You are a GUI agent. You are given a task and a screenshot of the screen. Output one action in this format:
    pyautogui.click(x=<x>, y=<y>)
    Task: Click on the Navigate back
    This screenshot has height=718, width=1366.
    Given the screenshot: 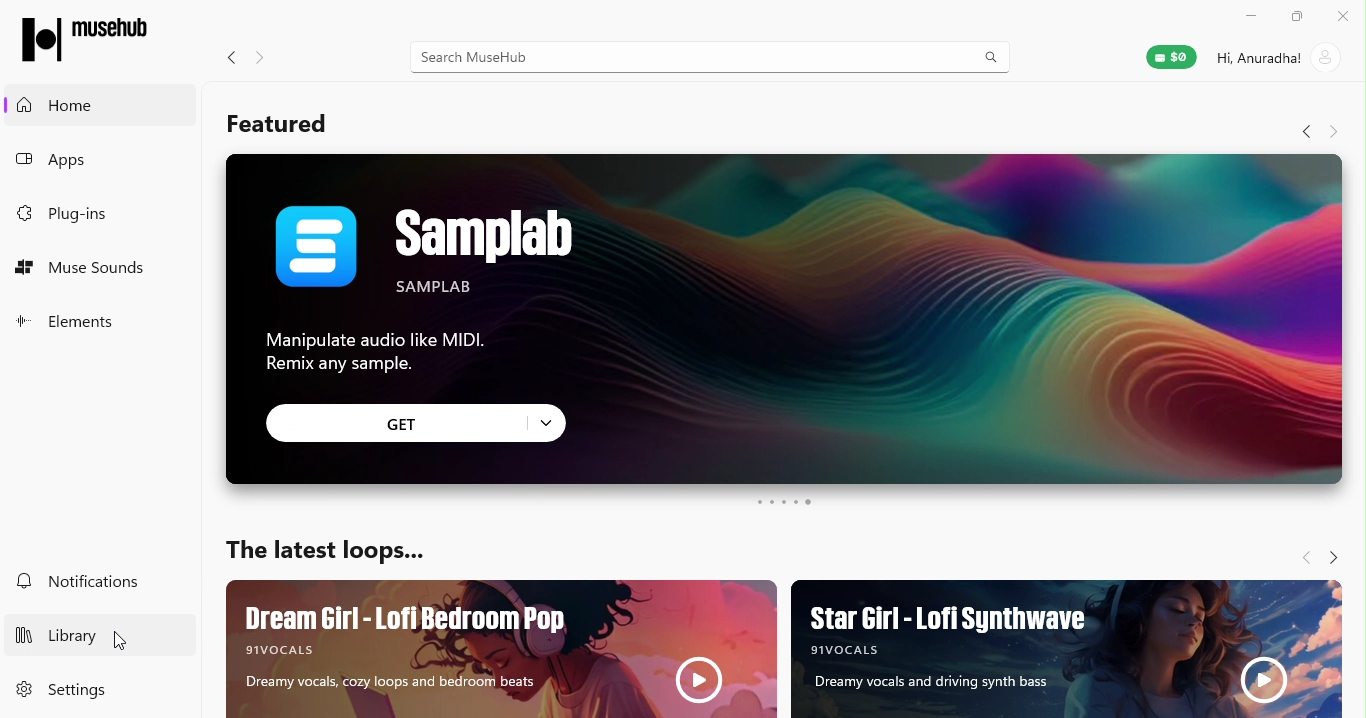 What is the action you would take?
    pyautogui.click(x=1302, y=129)
    